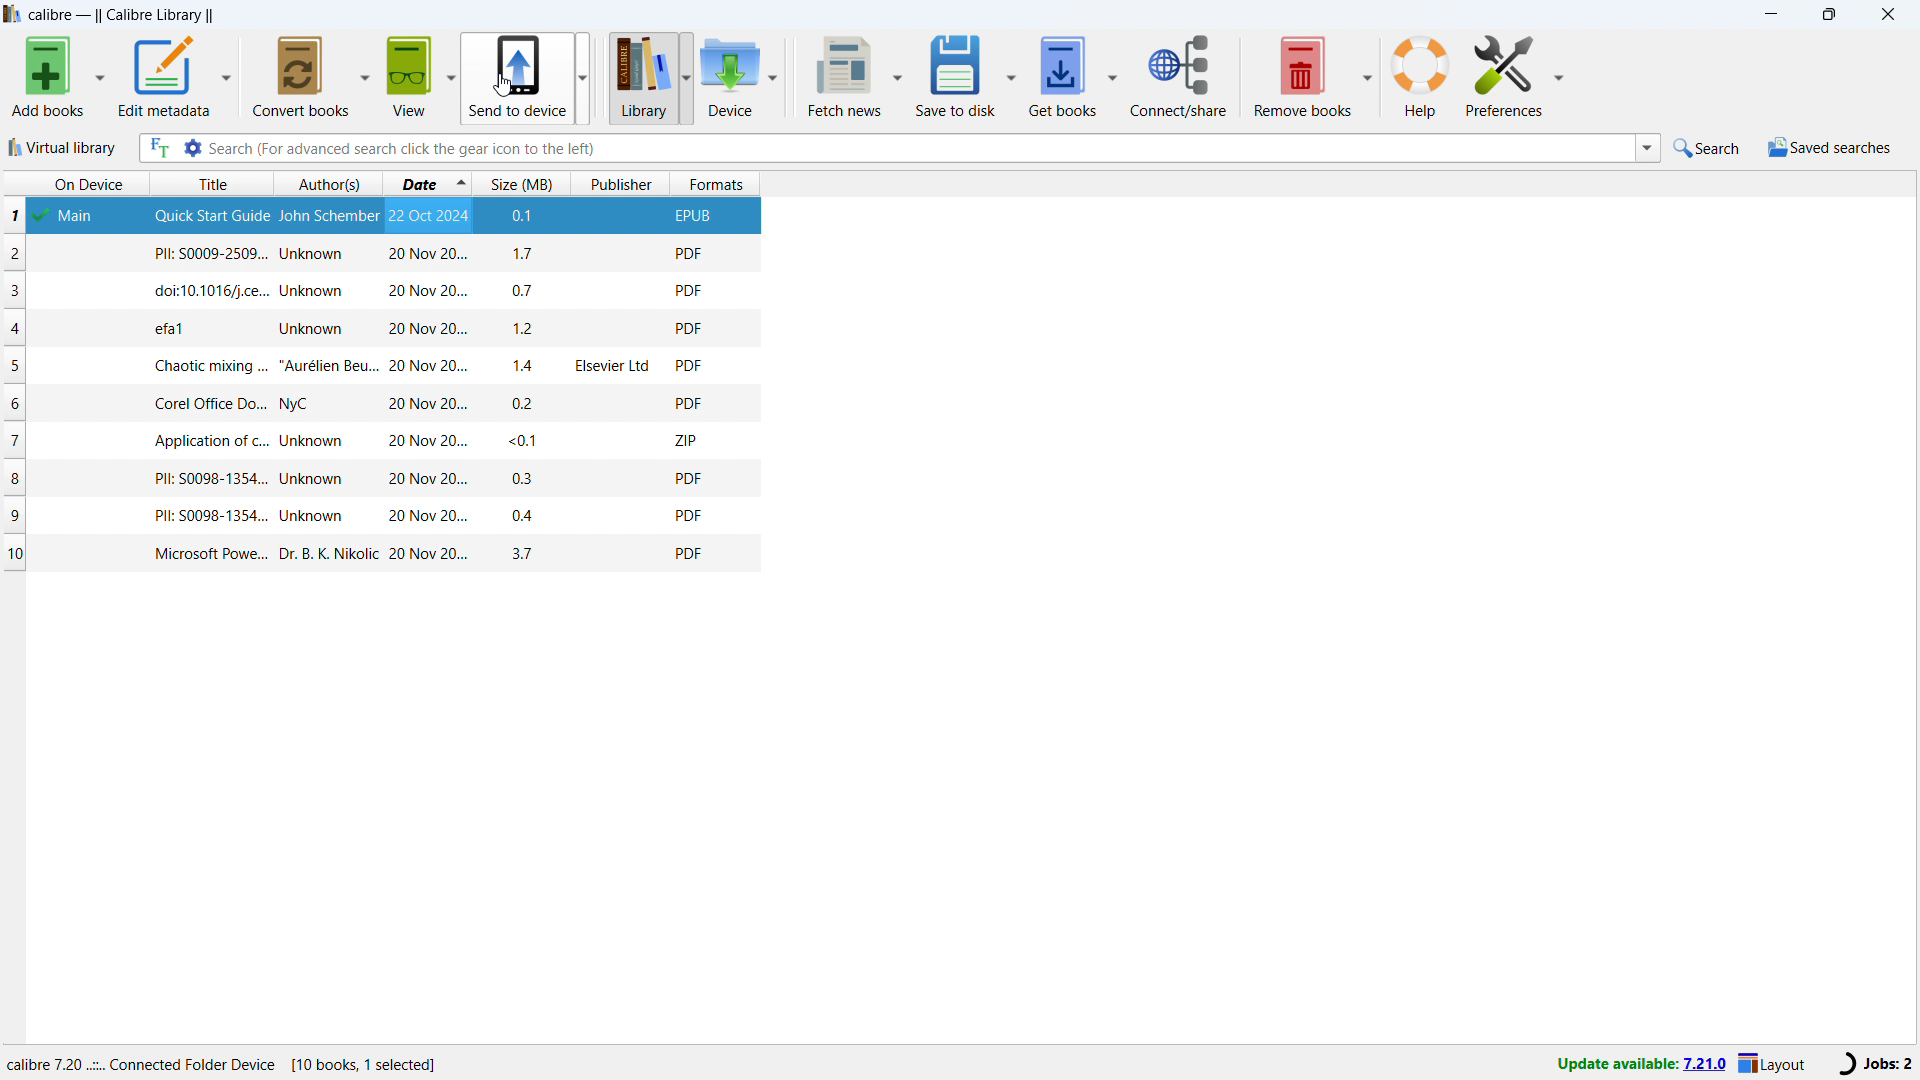 The width and height of the screenshot is (1920, 1080). I want to click on search history, so click(1647, 147).